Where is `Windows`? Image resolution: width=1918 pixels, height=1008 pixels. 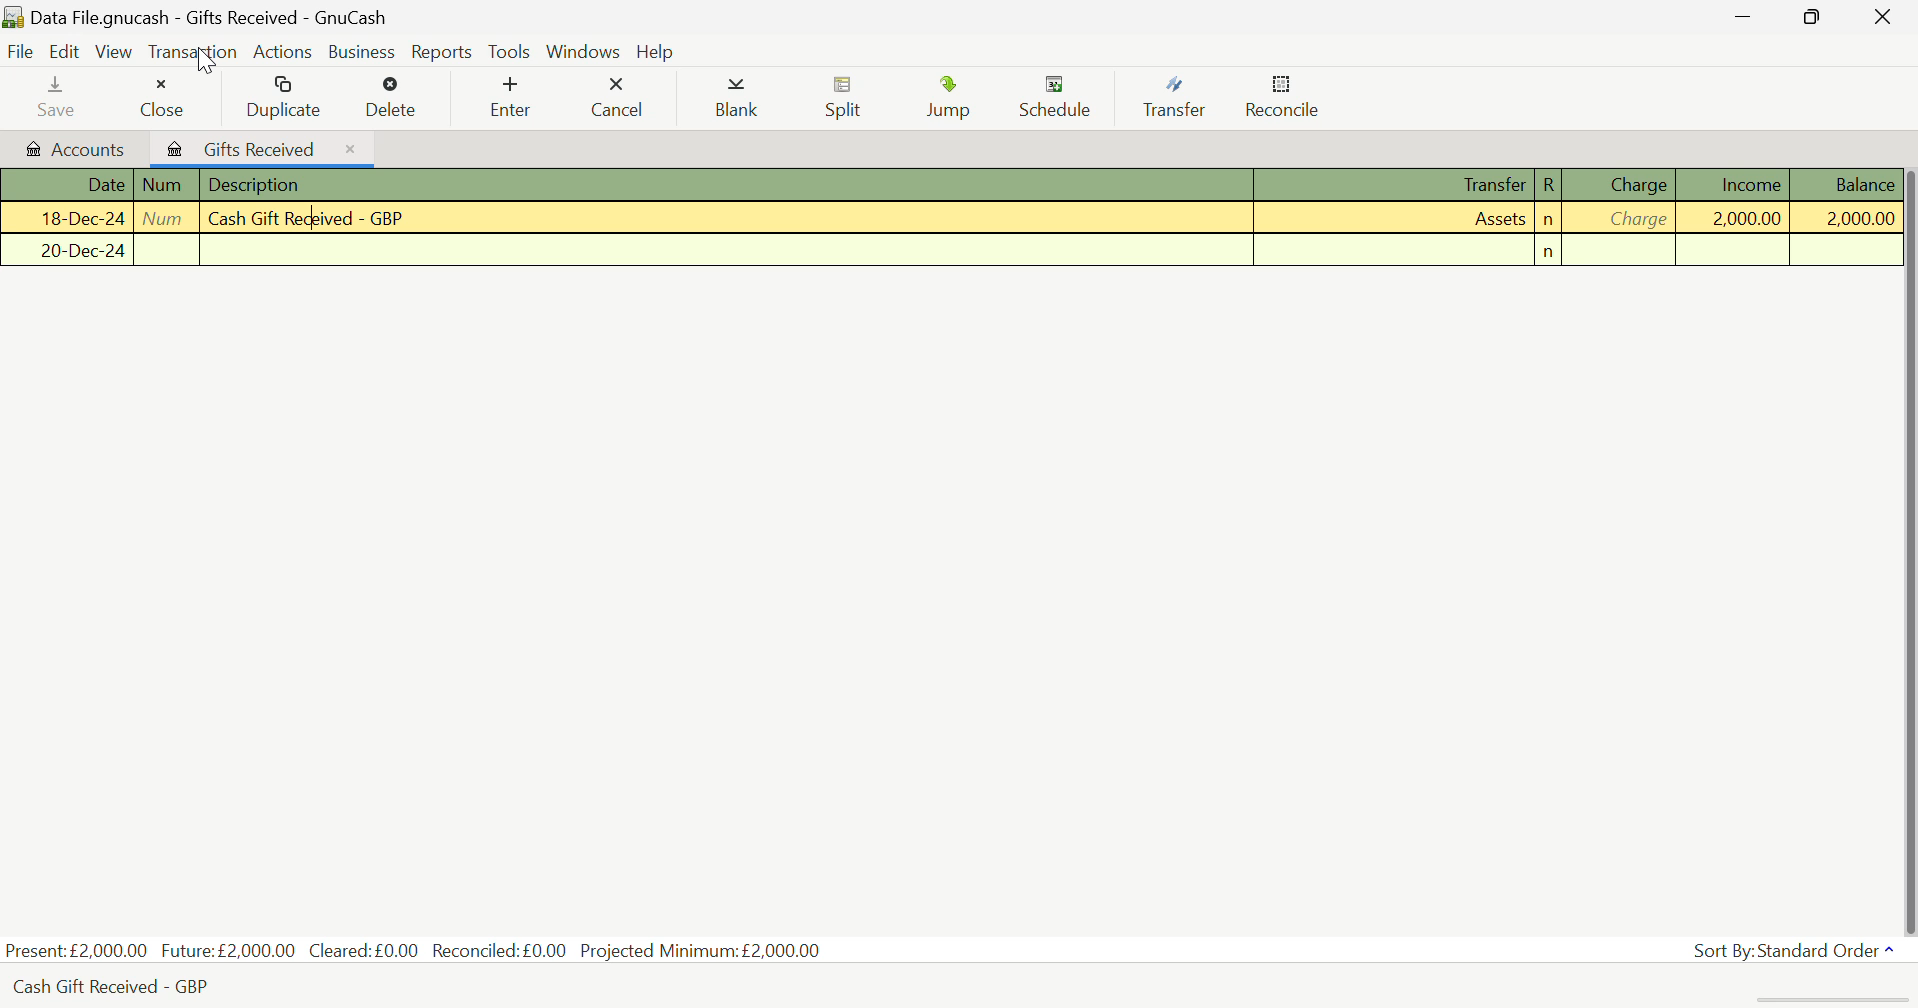 Windows is located at coordinates (584, 49).